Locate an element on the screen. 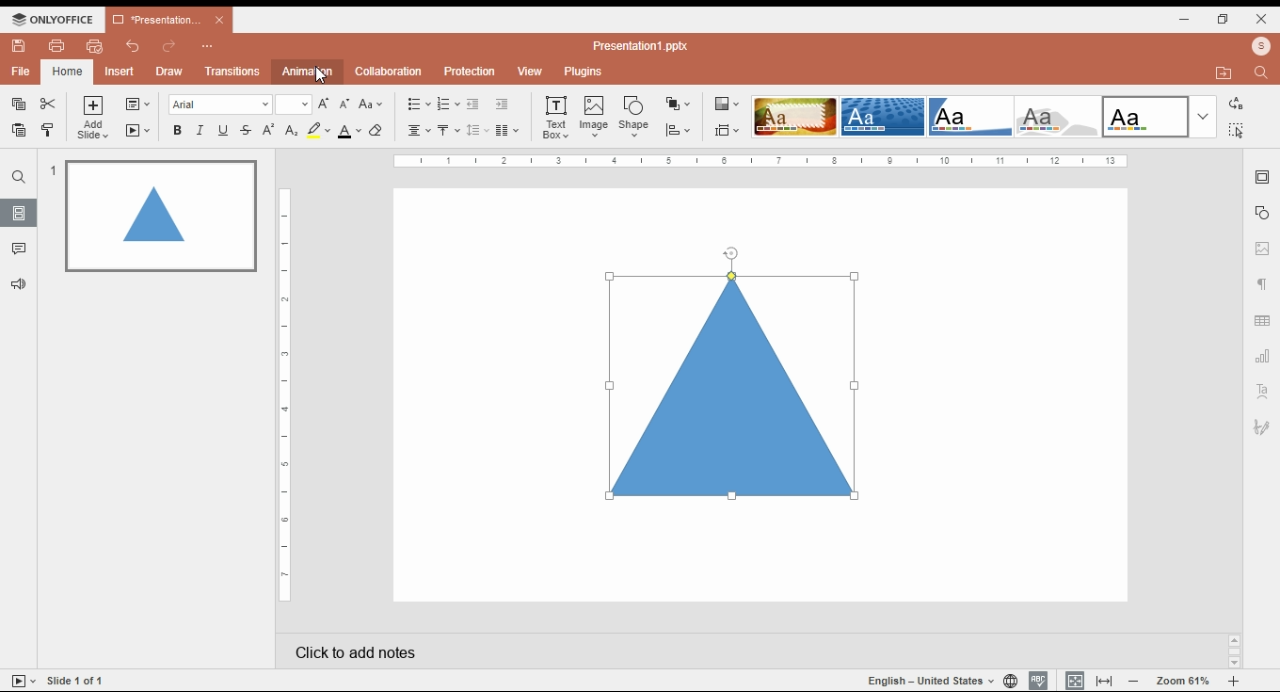  slide setting is located at coordinates (1261, 178).